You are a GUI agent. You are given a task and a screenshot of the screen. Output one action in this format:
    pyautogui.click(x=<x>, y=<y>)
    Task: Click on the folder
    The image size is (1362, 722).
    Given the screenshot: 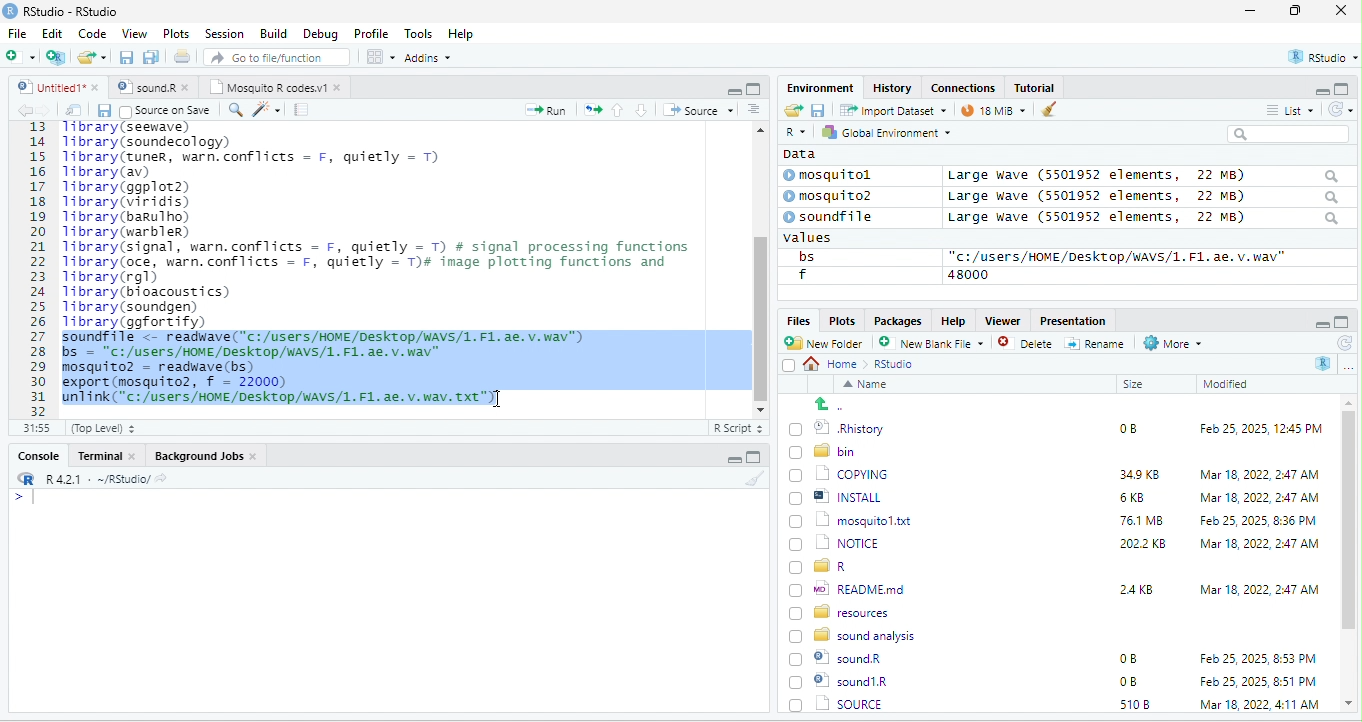 What is the action you would take?
    pyautogui.click(x=94, y=57)
    